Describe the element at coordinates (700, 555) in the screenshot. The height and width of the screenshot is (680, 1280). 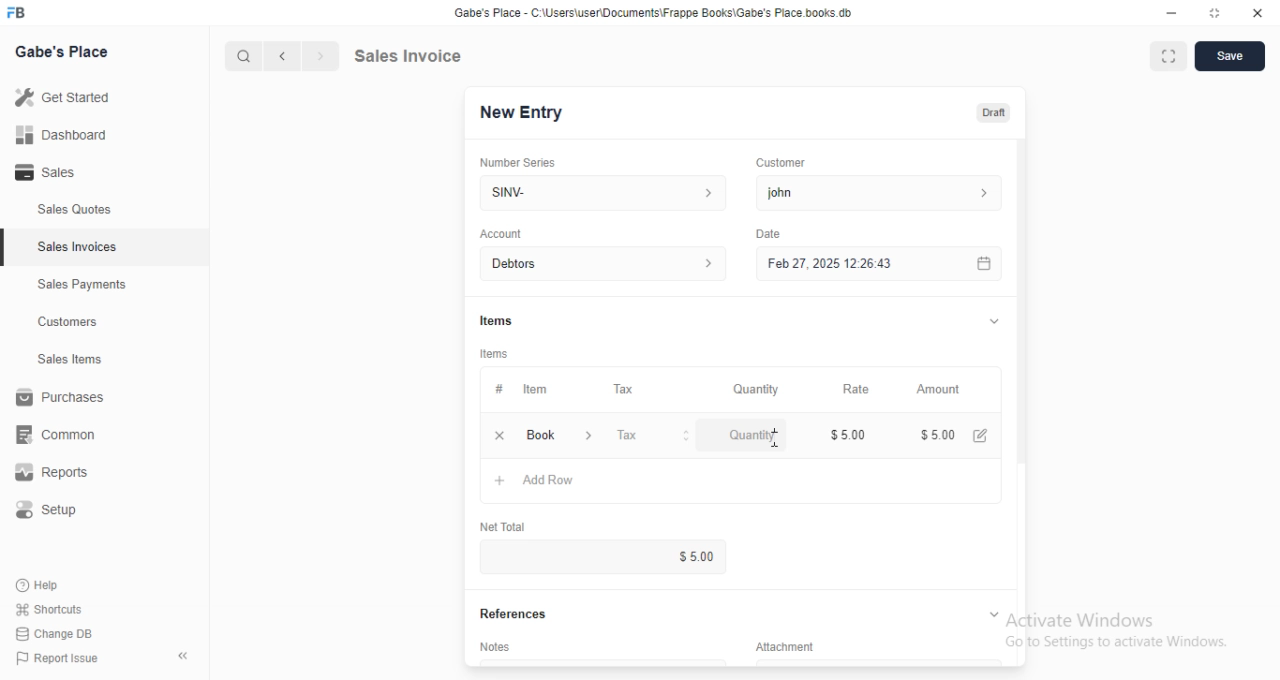
I see `$5.00` at that location.